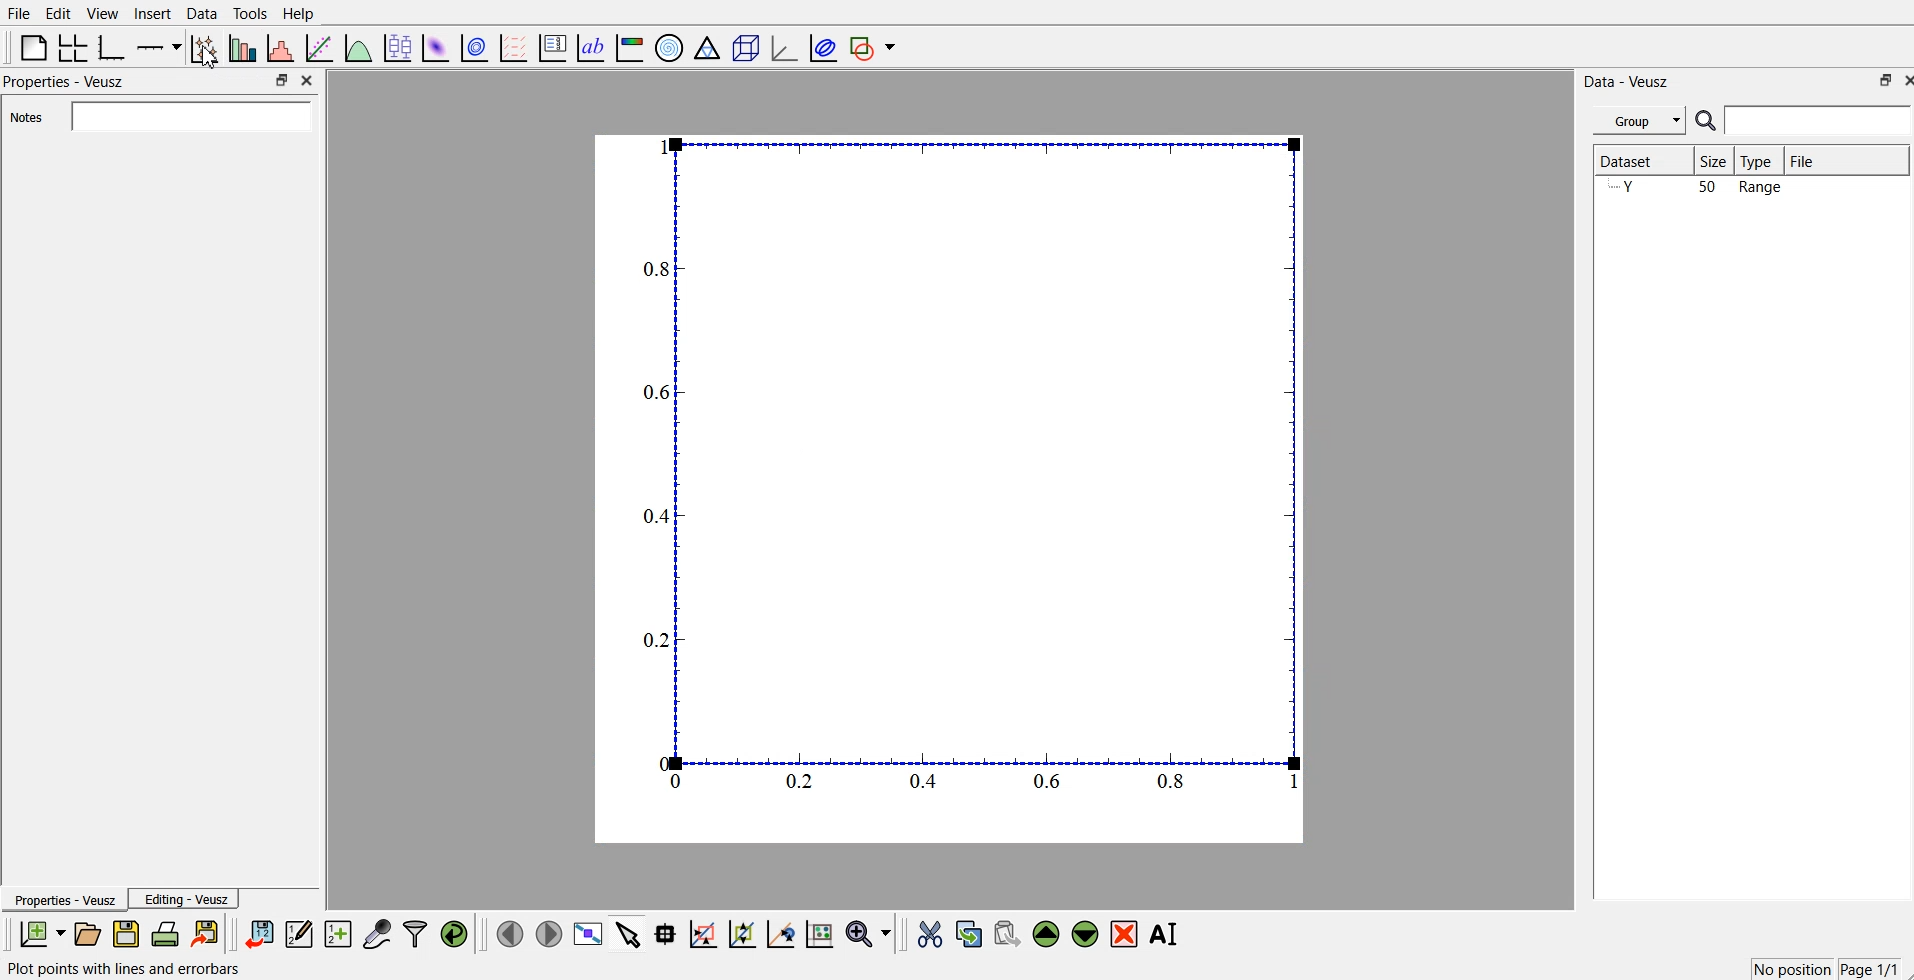 This screenshot has height=980, width=1914. What do you see at coordinates (669, 936) in the screenshot?
I see `read the data points` at bounding box center [669, 936].